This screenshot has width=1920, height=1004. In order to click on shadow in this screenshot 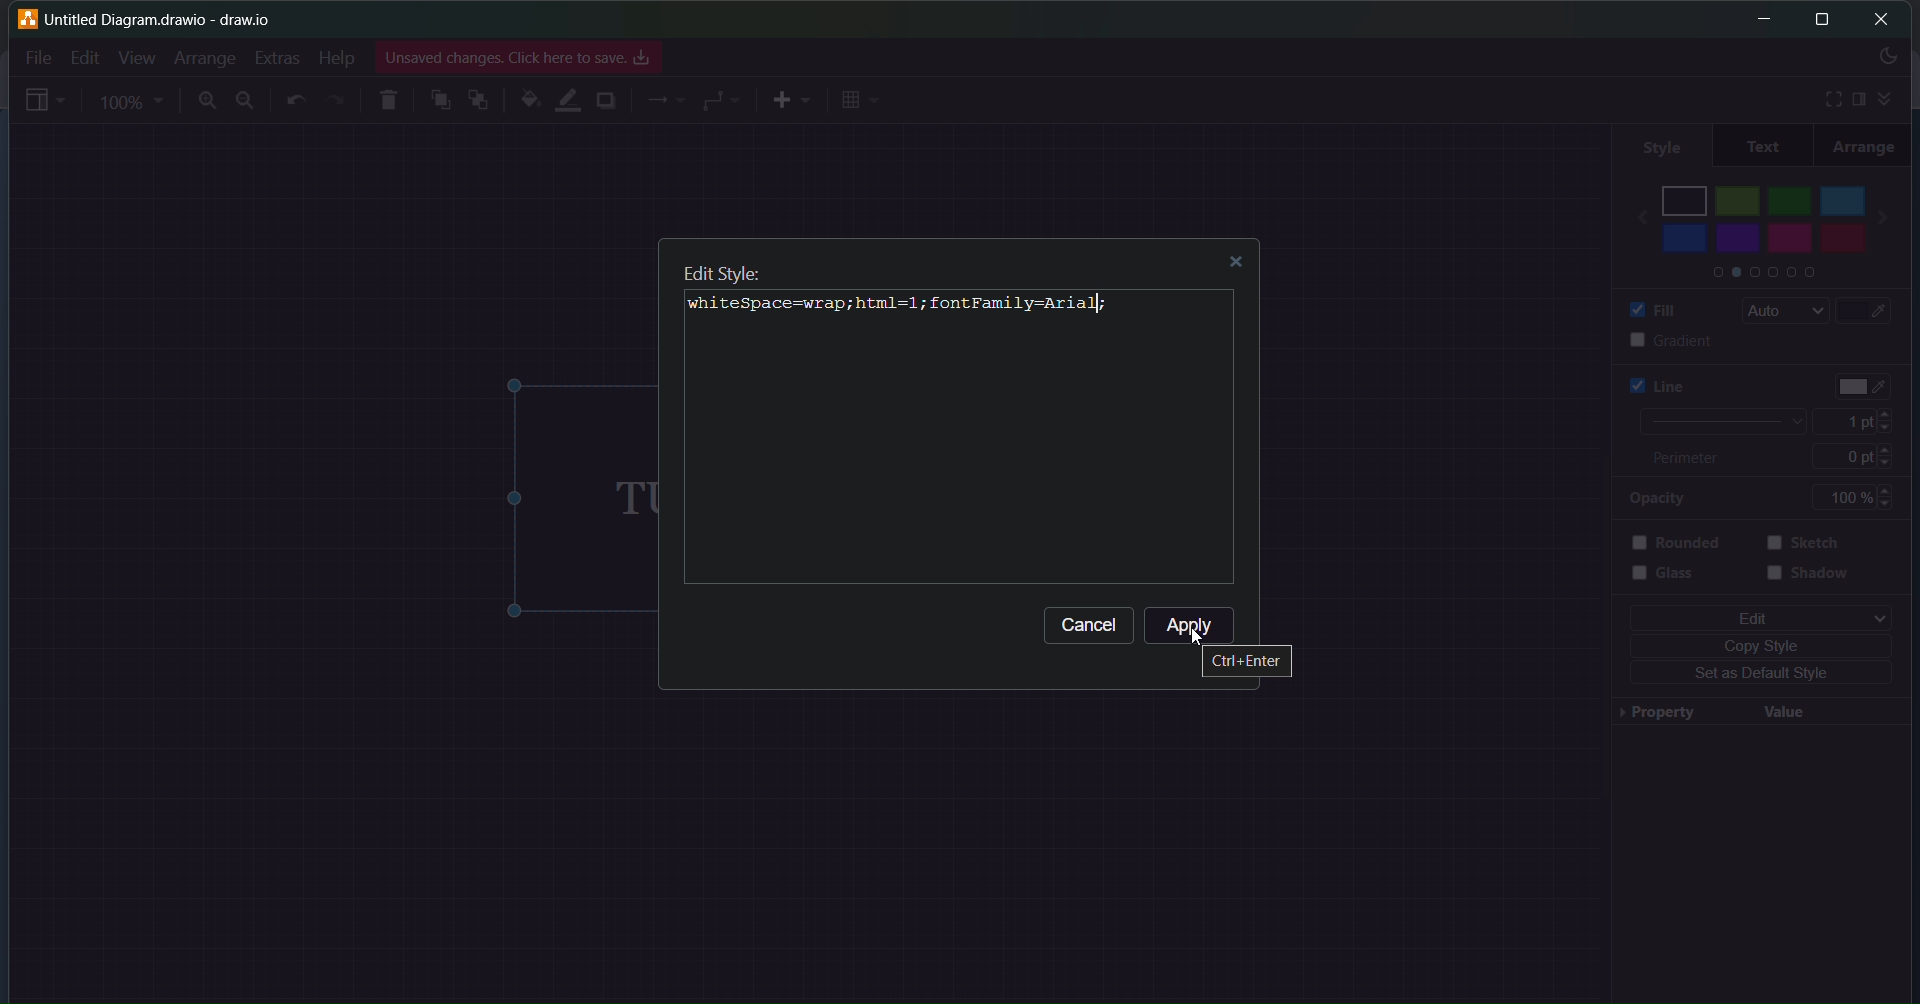, I will do `click(1812, 581)`.